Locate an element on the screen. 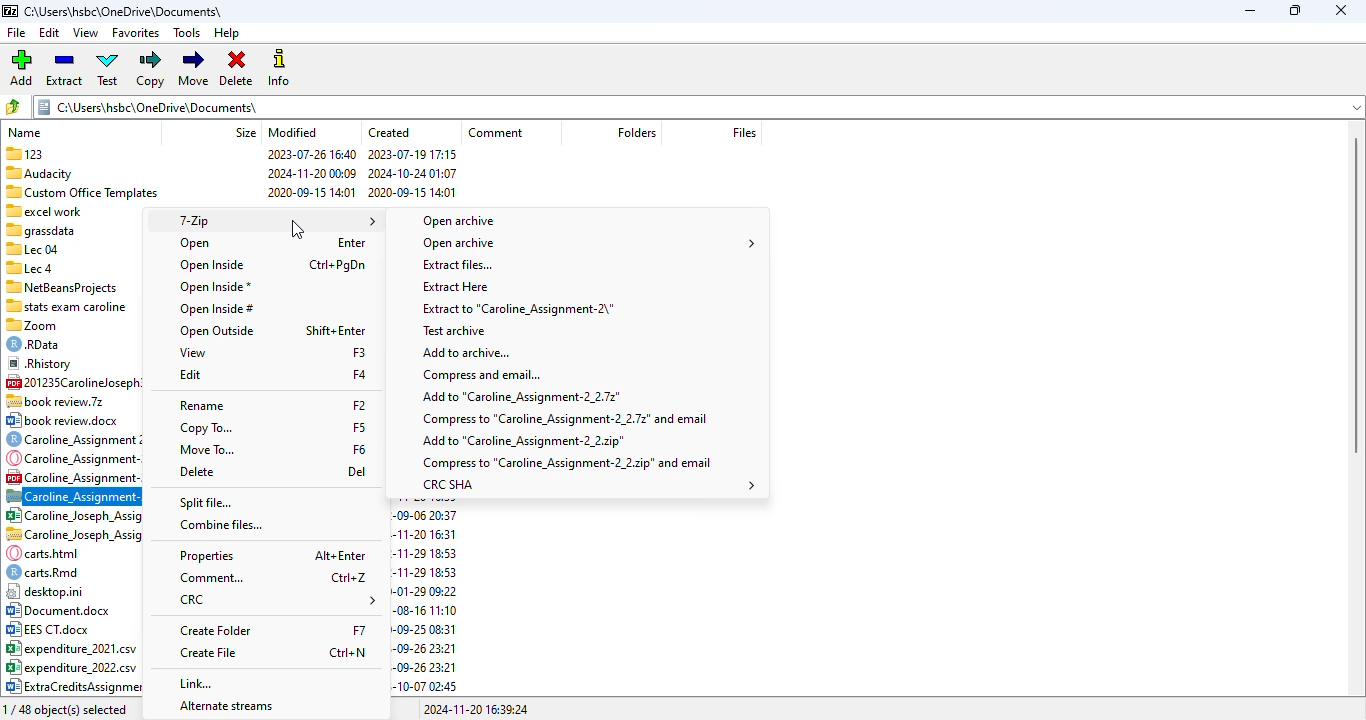  shortcut for copy to is located at coordinates (359, 427).